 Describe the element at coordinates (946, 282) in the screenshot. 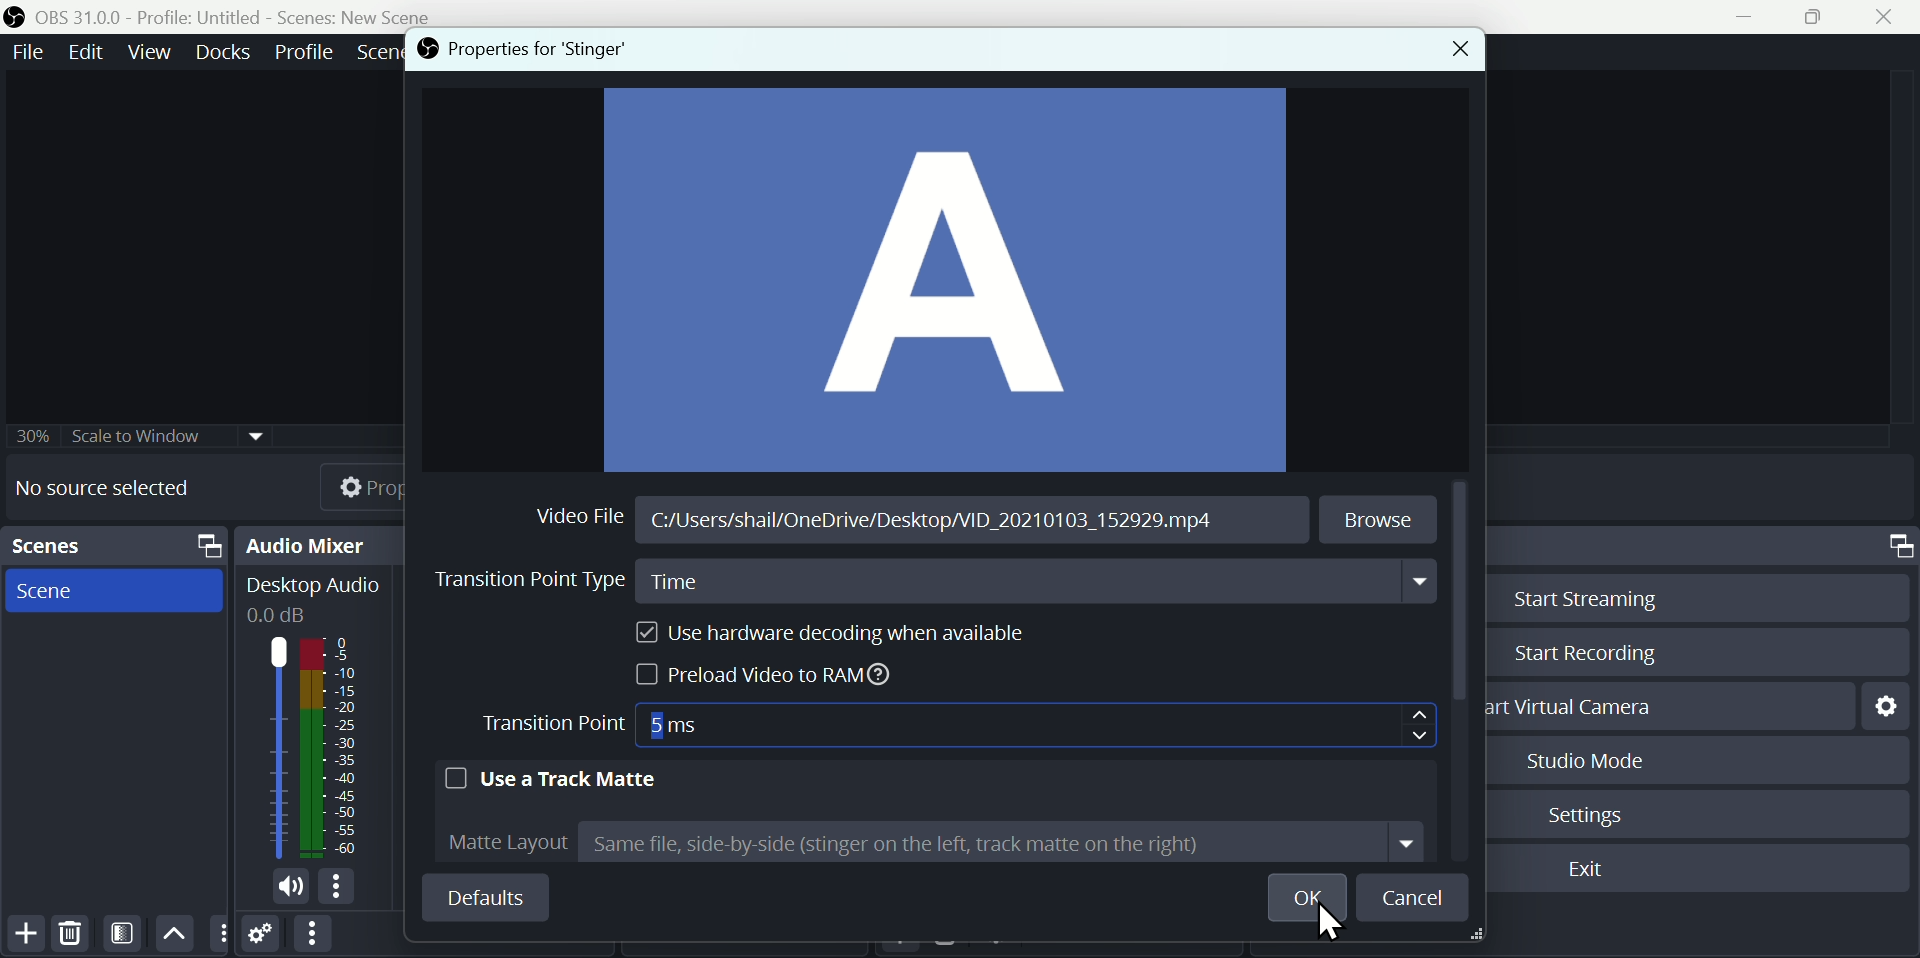

I see `A` at that location.